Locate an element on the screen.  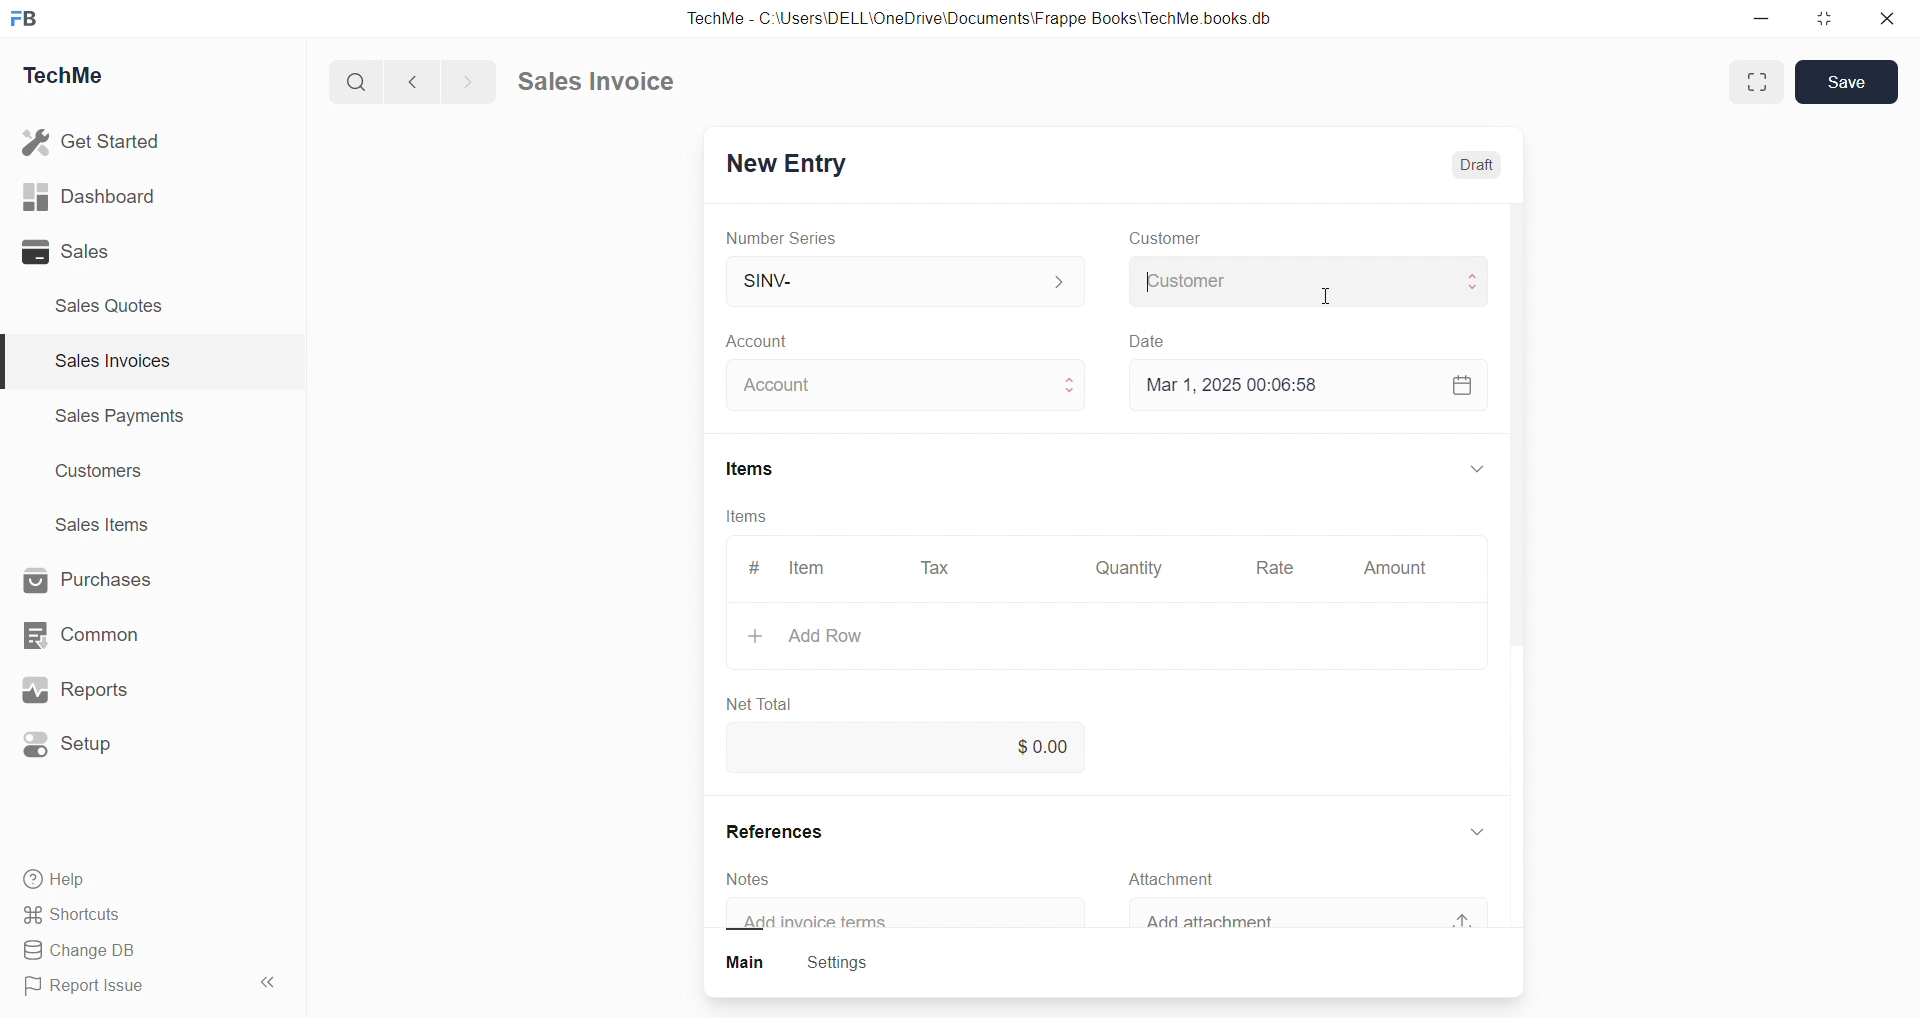
Amount is located at coordinates (1394, 569).